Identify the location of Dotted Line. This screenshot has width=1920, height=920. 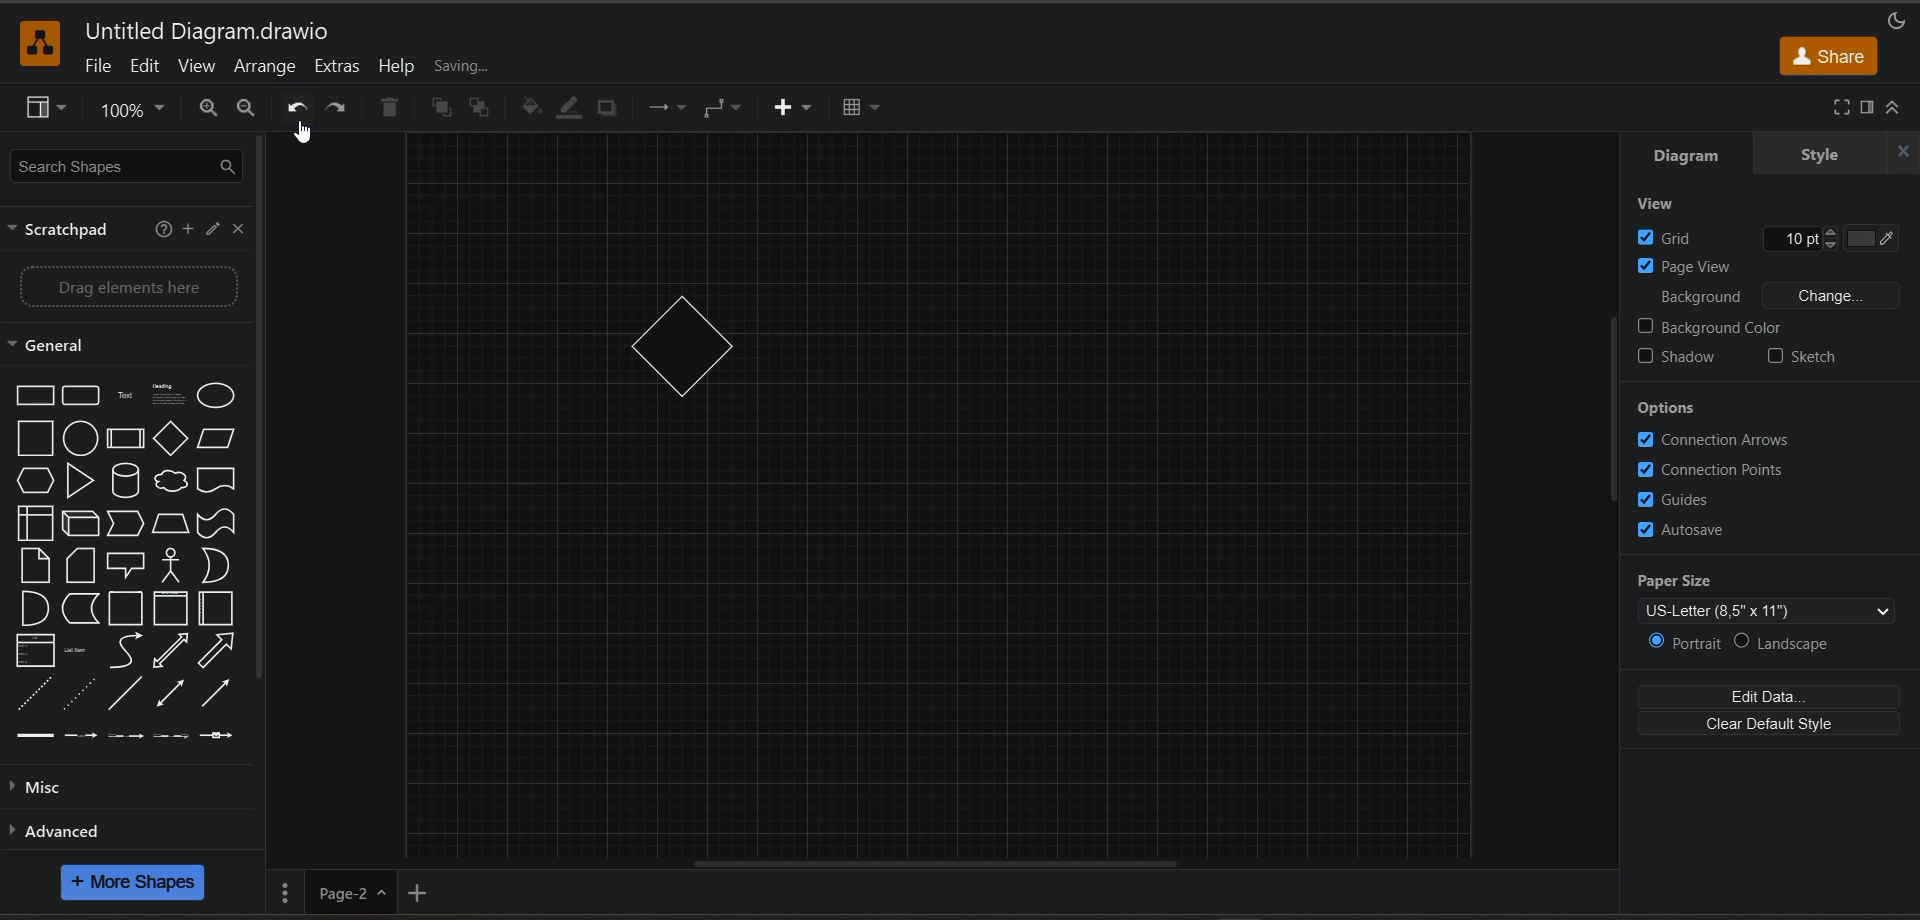
(82, 693).